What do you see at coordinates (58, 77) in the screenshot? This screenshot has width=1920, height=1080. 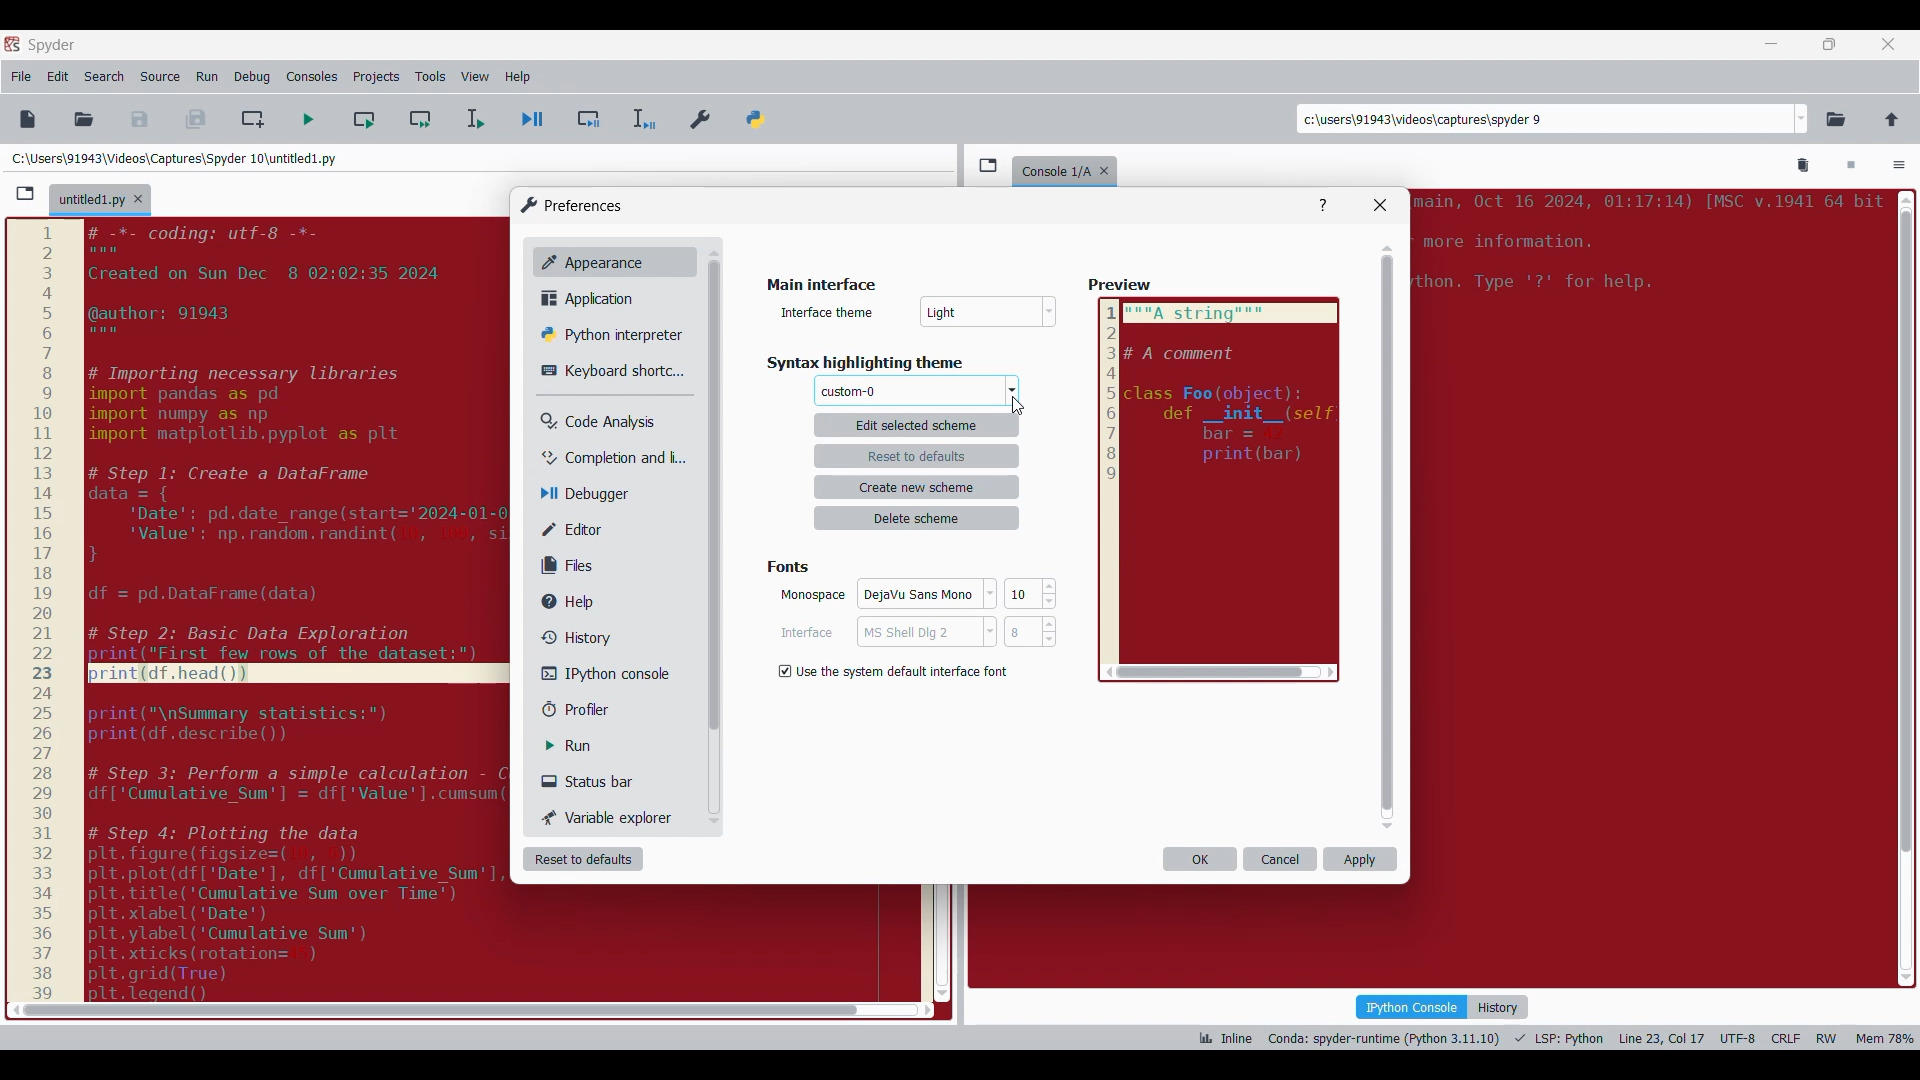 I see `Edit menu` at bounding box center [58, 77].